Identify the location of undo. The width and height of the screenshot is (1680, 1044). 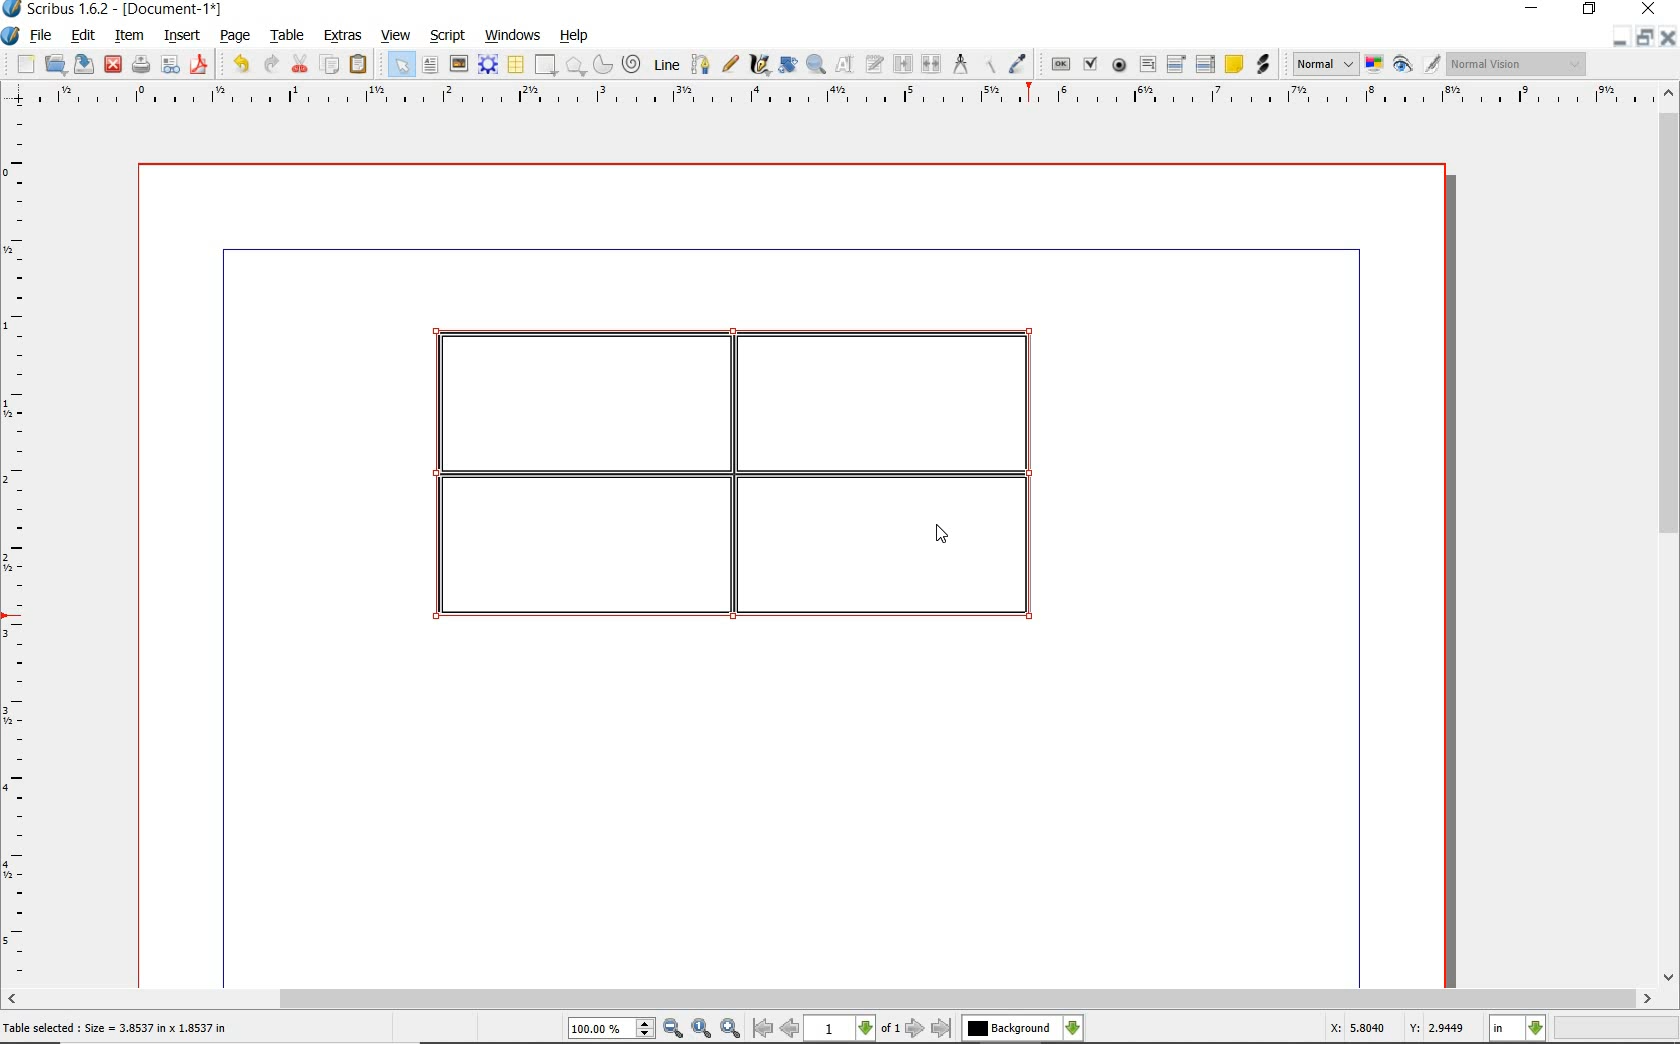
(240, 64).